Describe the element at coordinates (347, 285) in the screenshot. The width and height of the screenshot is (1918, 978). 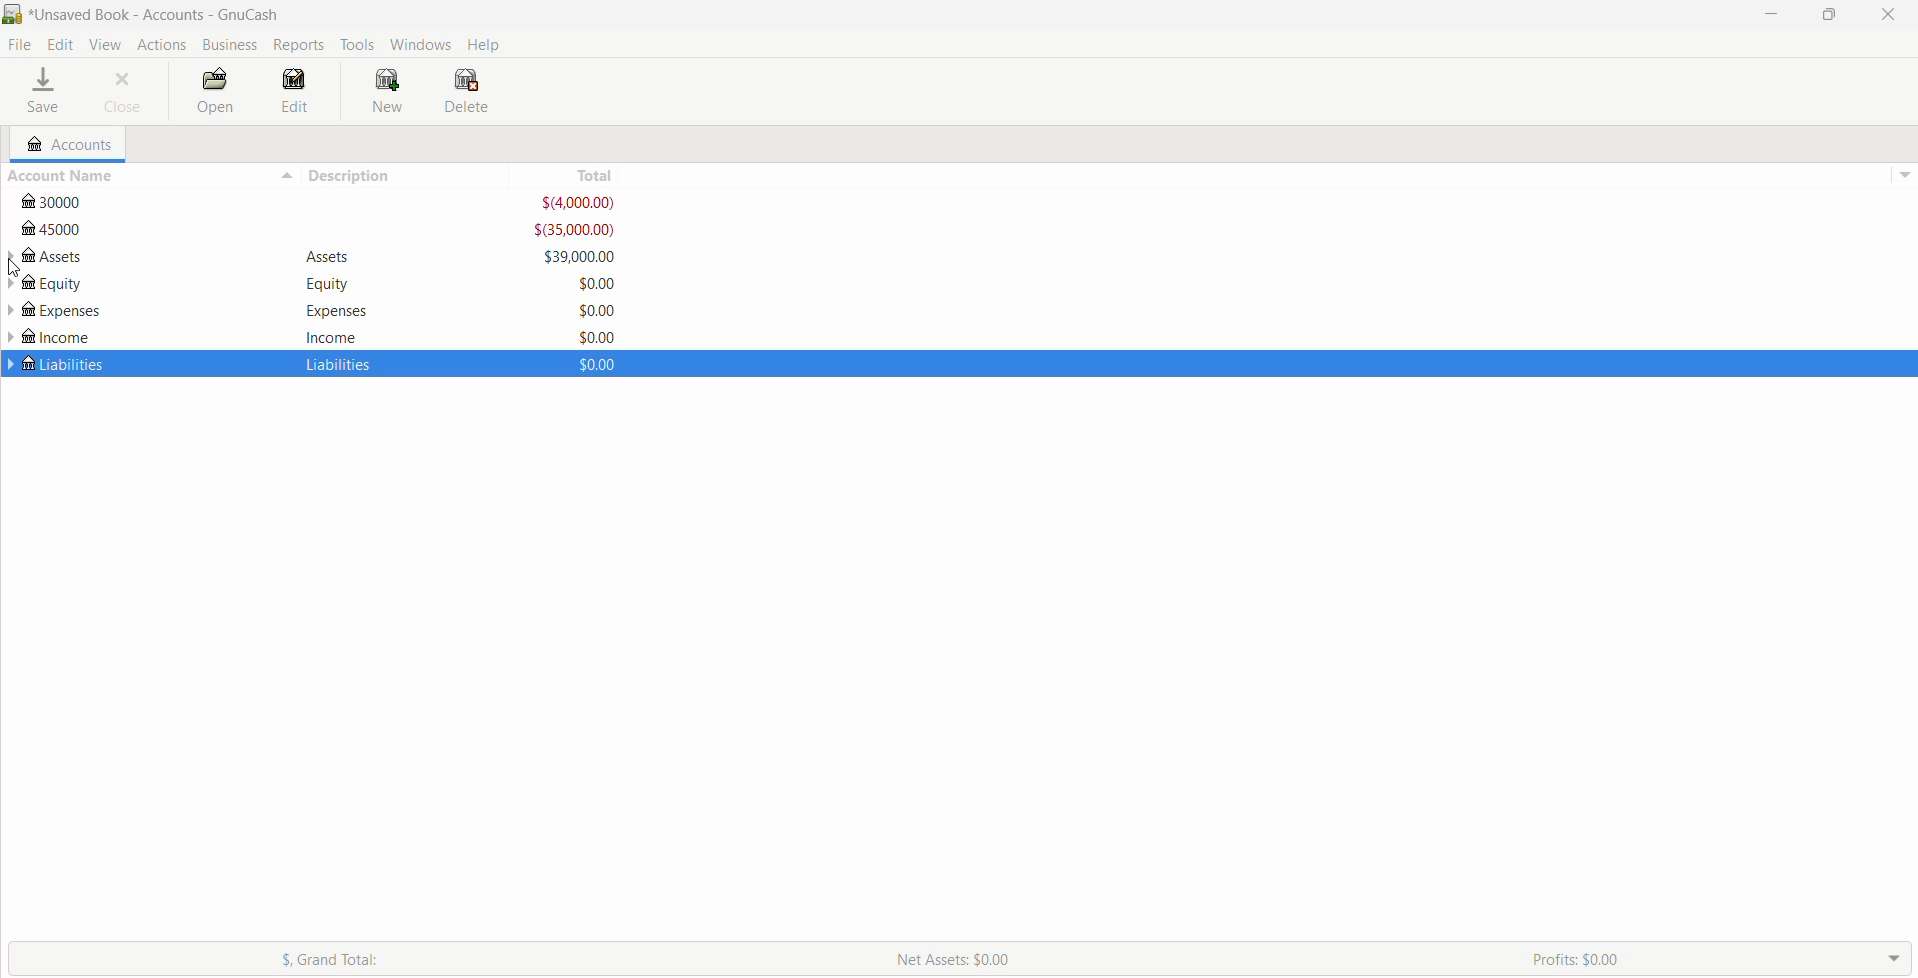
I see `Equity` at that location.